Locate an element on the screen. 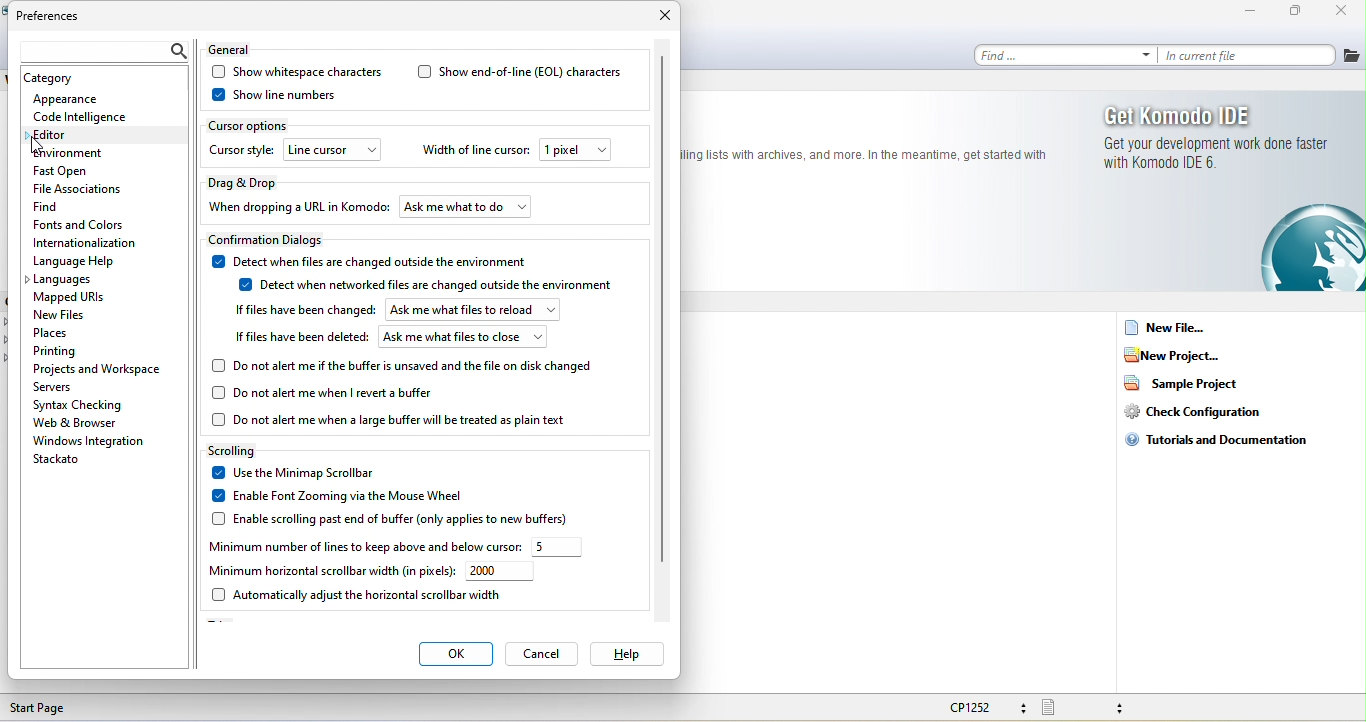 Image resolution: width=1366 pixels, height=722 pixels. search is located at coordinates (100, 52).